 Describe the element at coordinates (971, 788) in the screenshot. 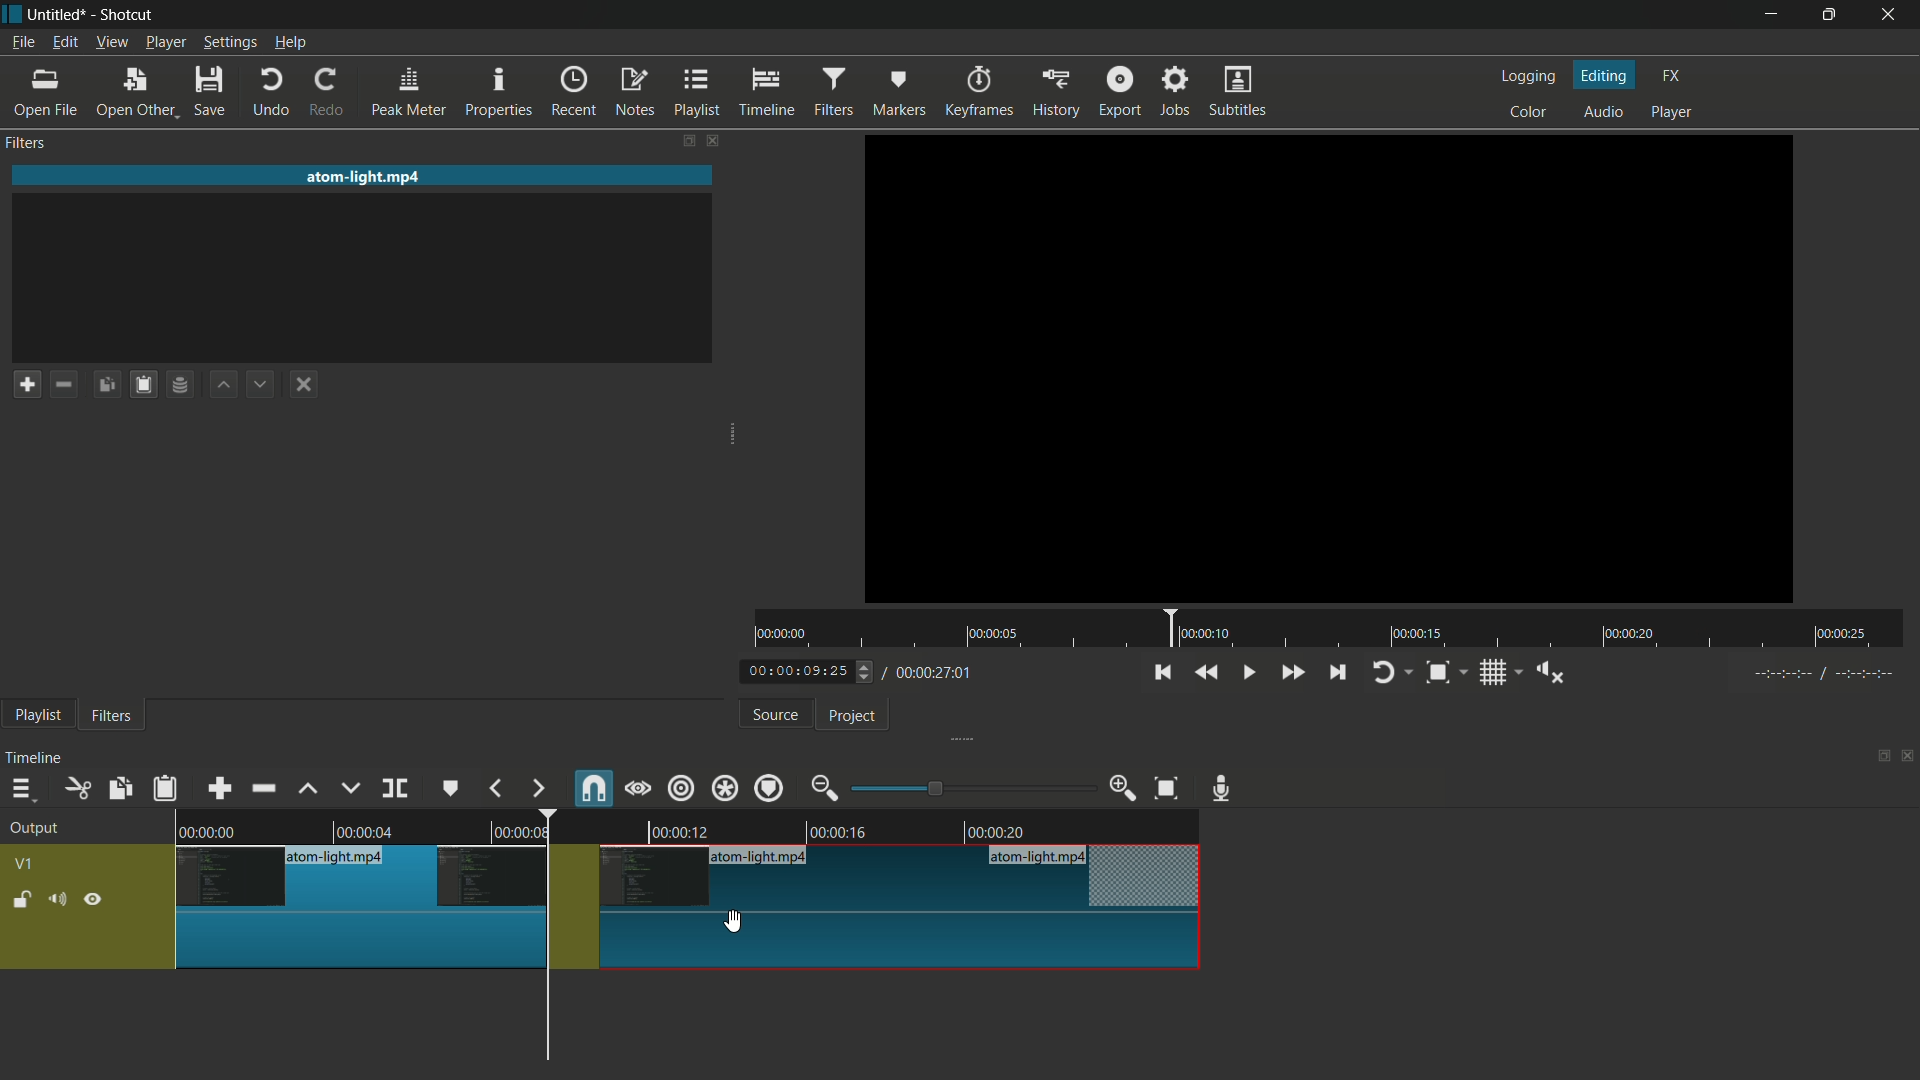

I see `adjustment bar` at that location.